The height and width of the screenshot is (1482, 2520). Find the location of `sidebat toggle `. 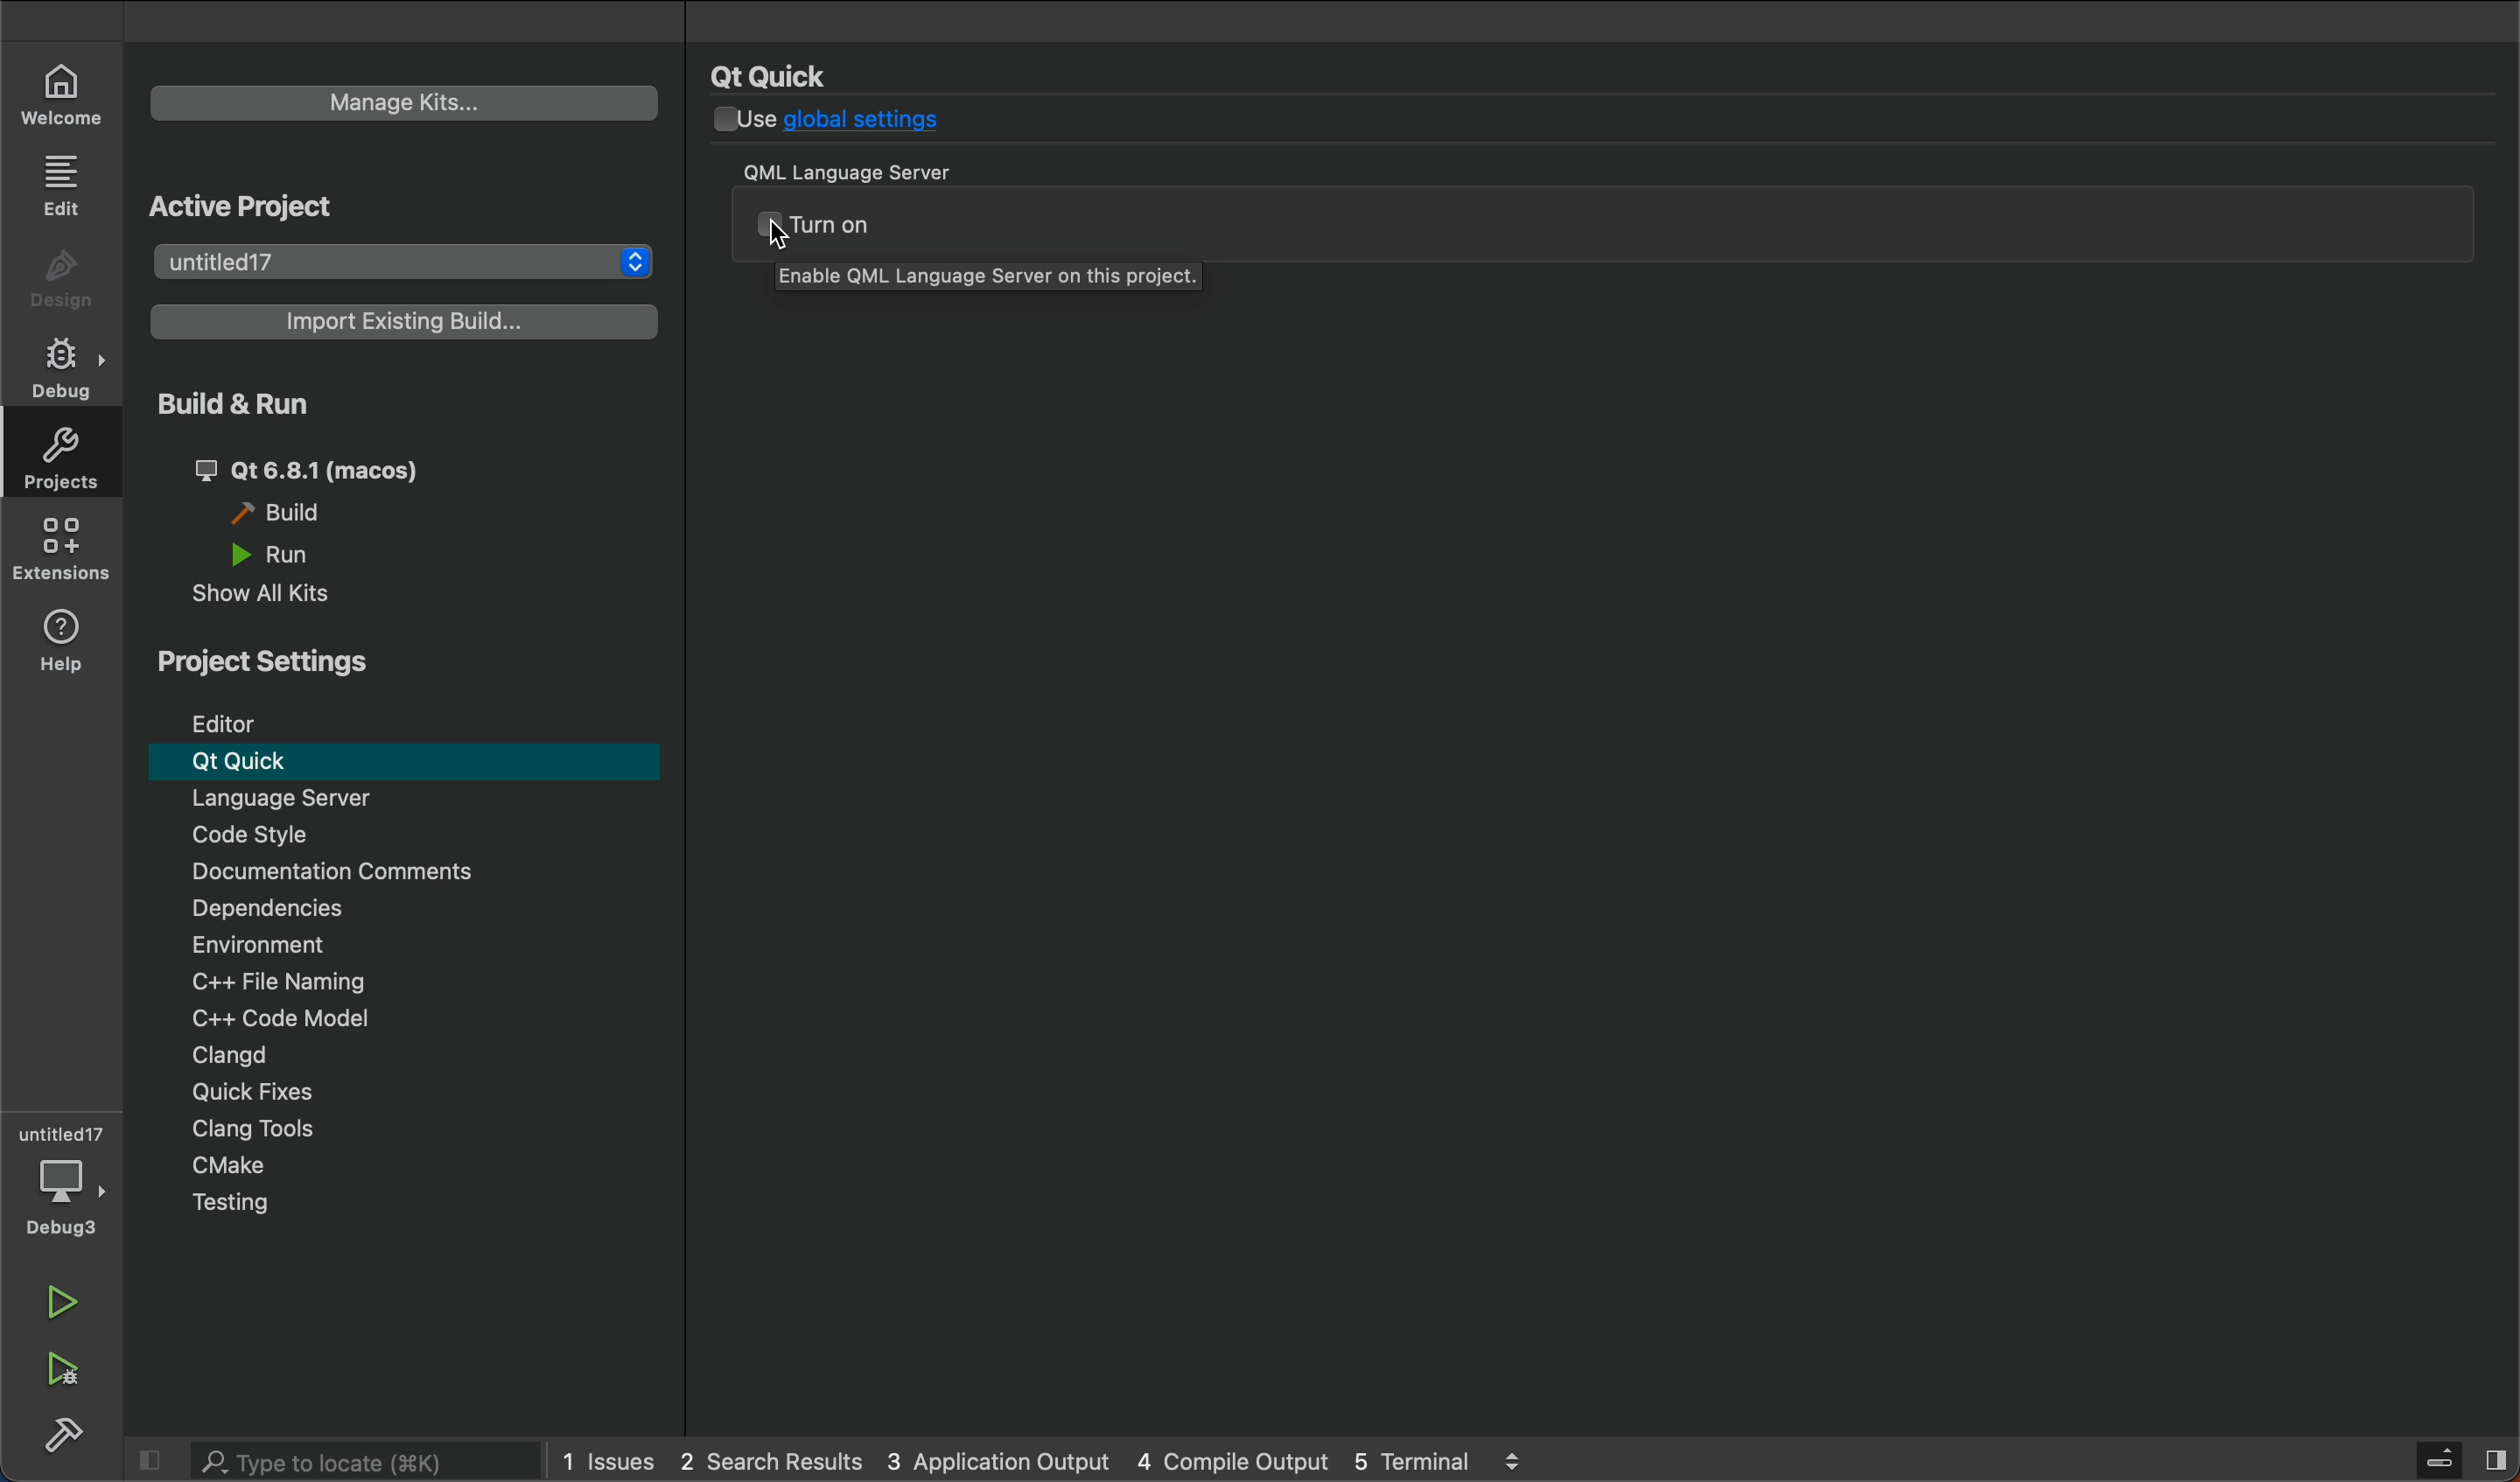

sidebat toggle  is located at coordinates (2459, 1457).